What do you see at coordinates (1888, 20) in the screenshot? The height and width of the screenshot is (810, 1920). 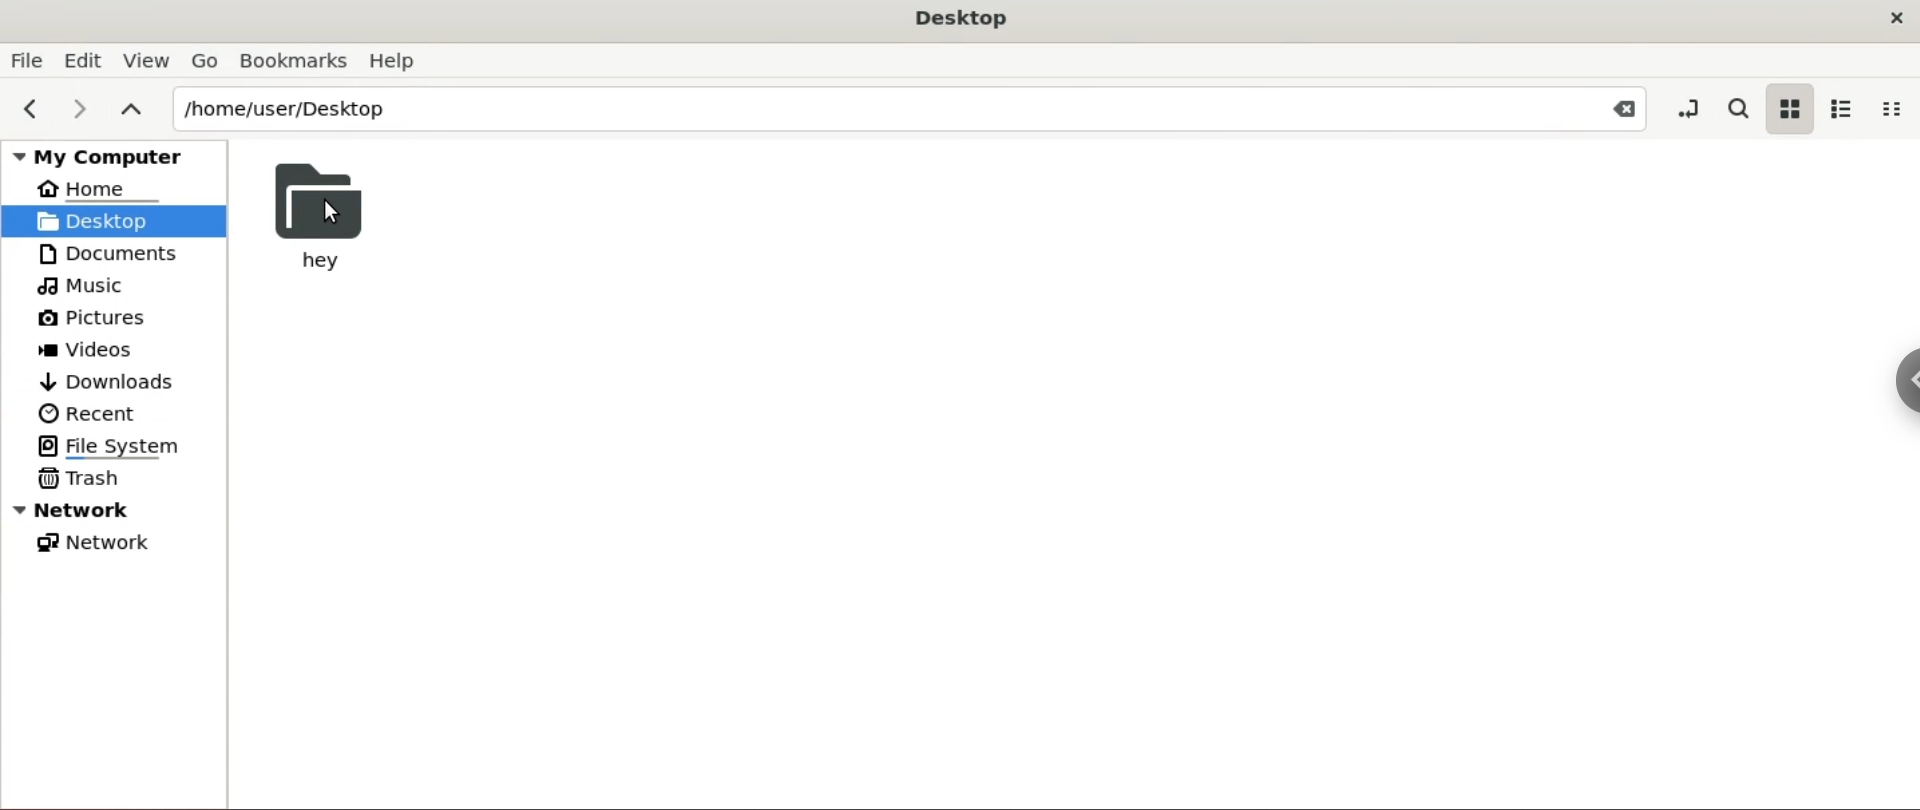 I see `close` at bounding box center [1888, 20].